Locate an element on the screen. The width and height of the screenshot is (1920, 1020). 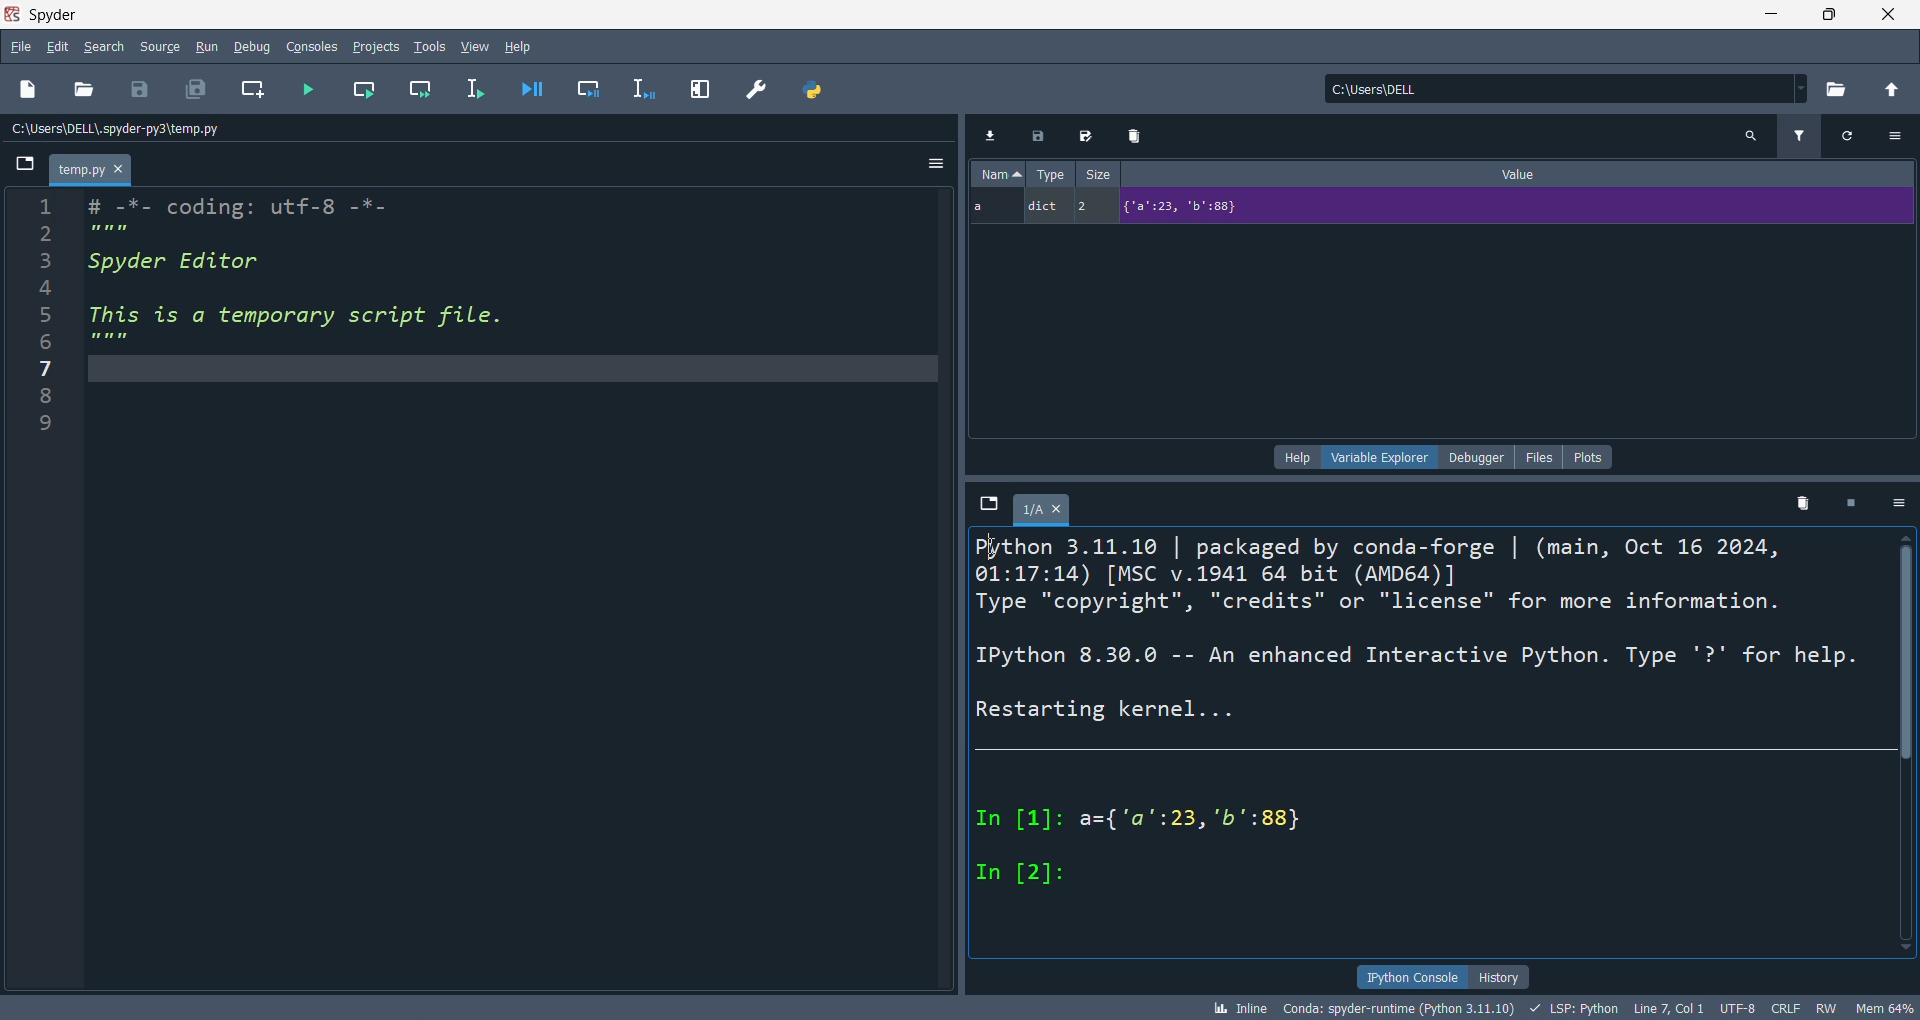
run cell and move is located at coordinates (426, 87).